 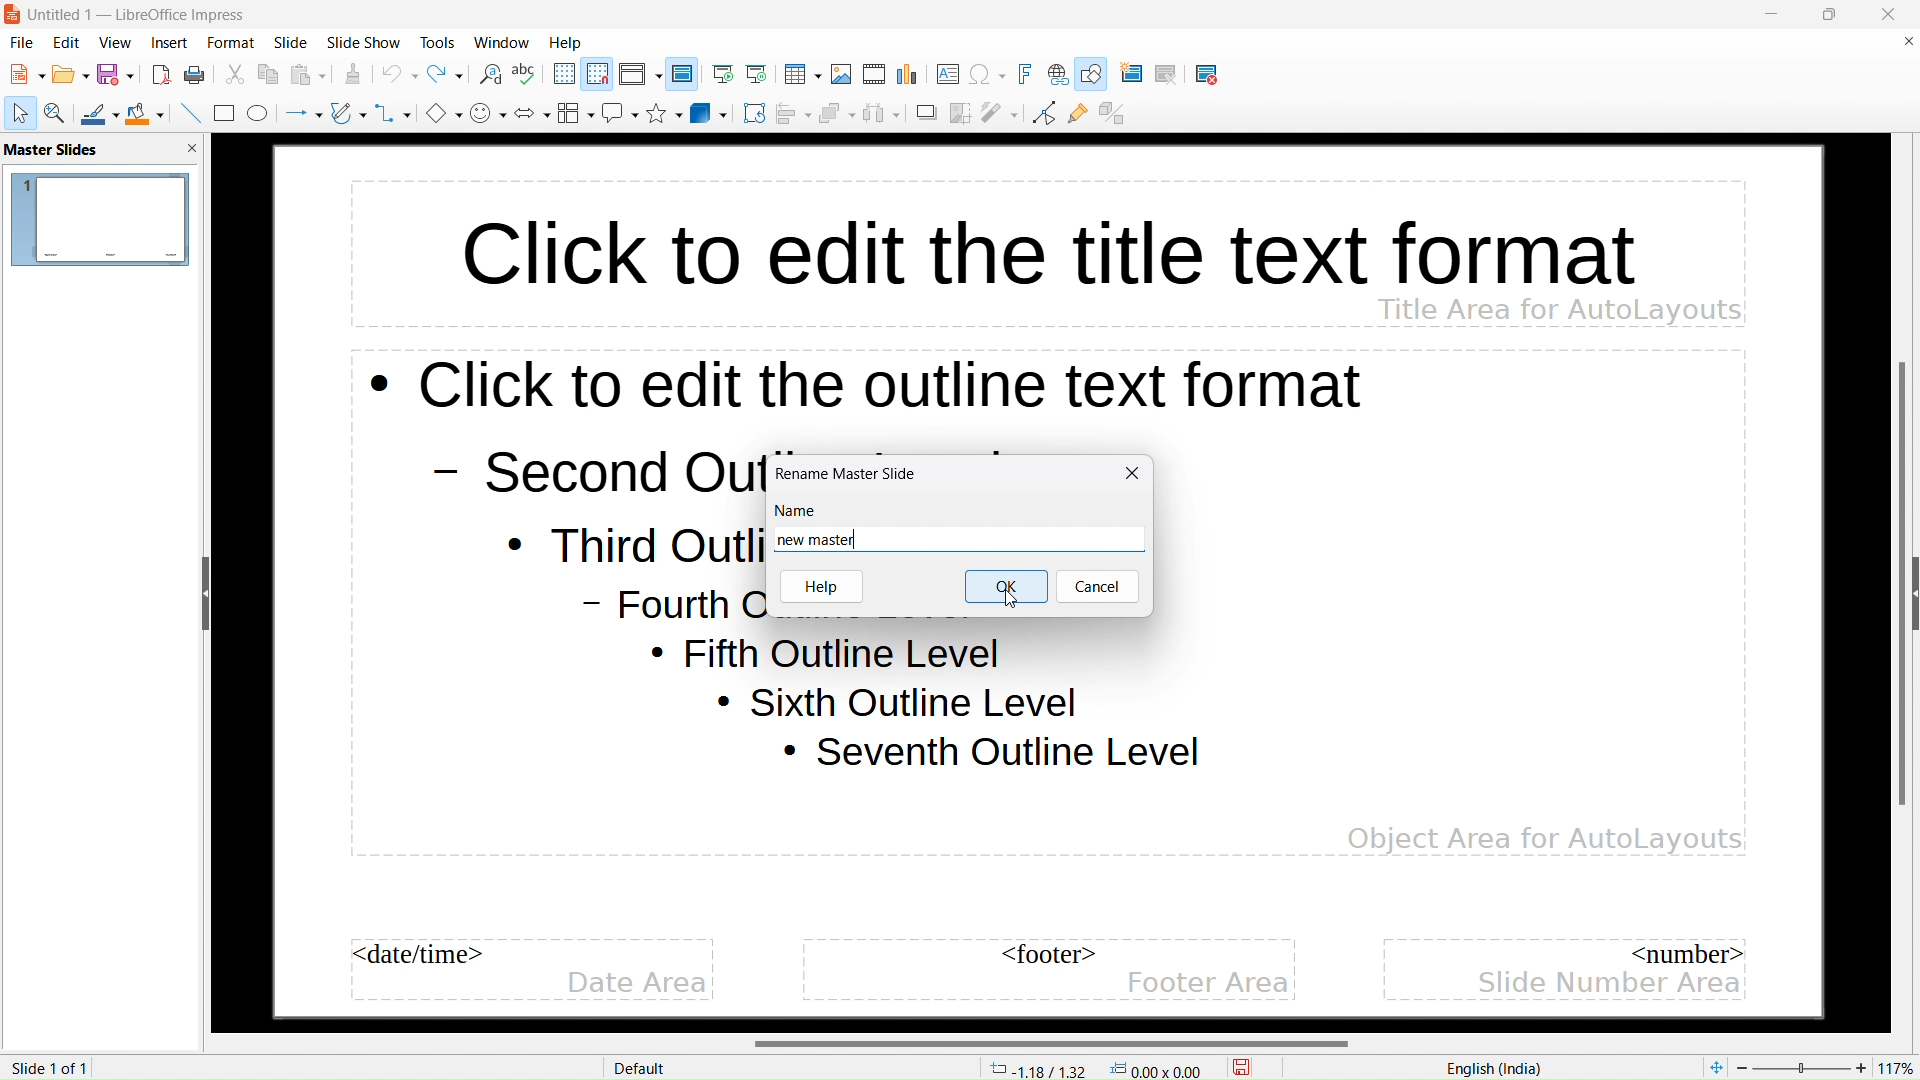 I want to click on connectors, so click(x=395, y=112).